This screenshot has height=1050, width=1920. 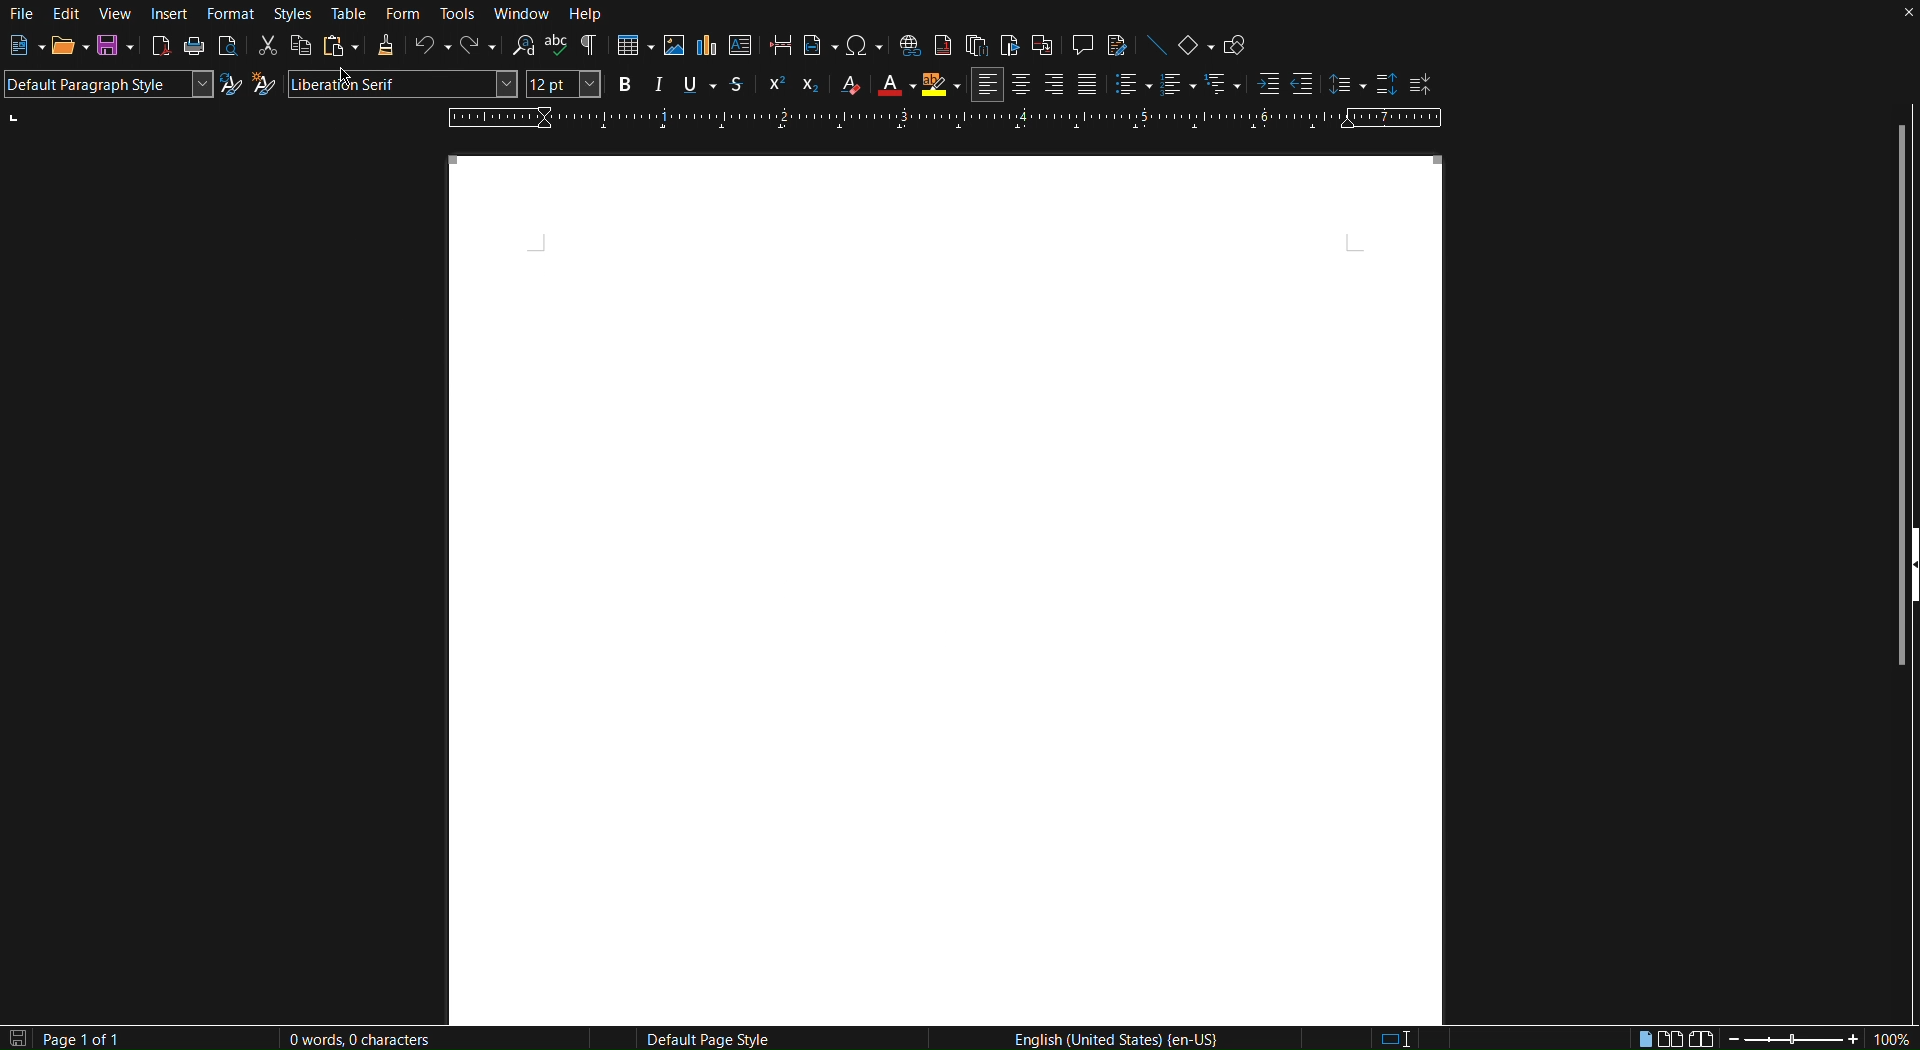 I want to click on Ruler, so click(x=945, y=117).